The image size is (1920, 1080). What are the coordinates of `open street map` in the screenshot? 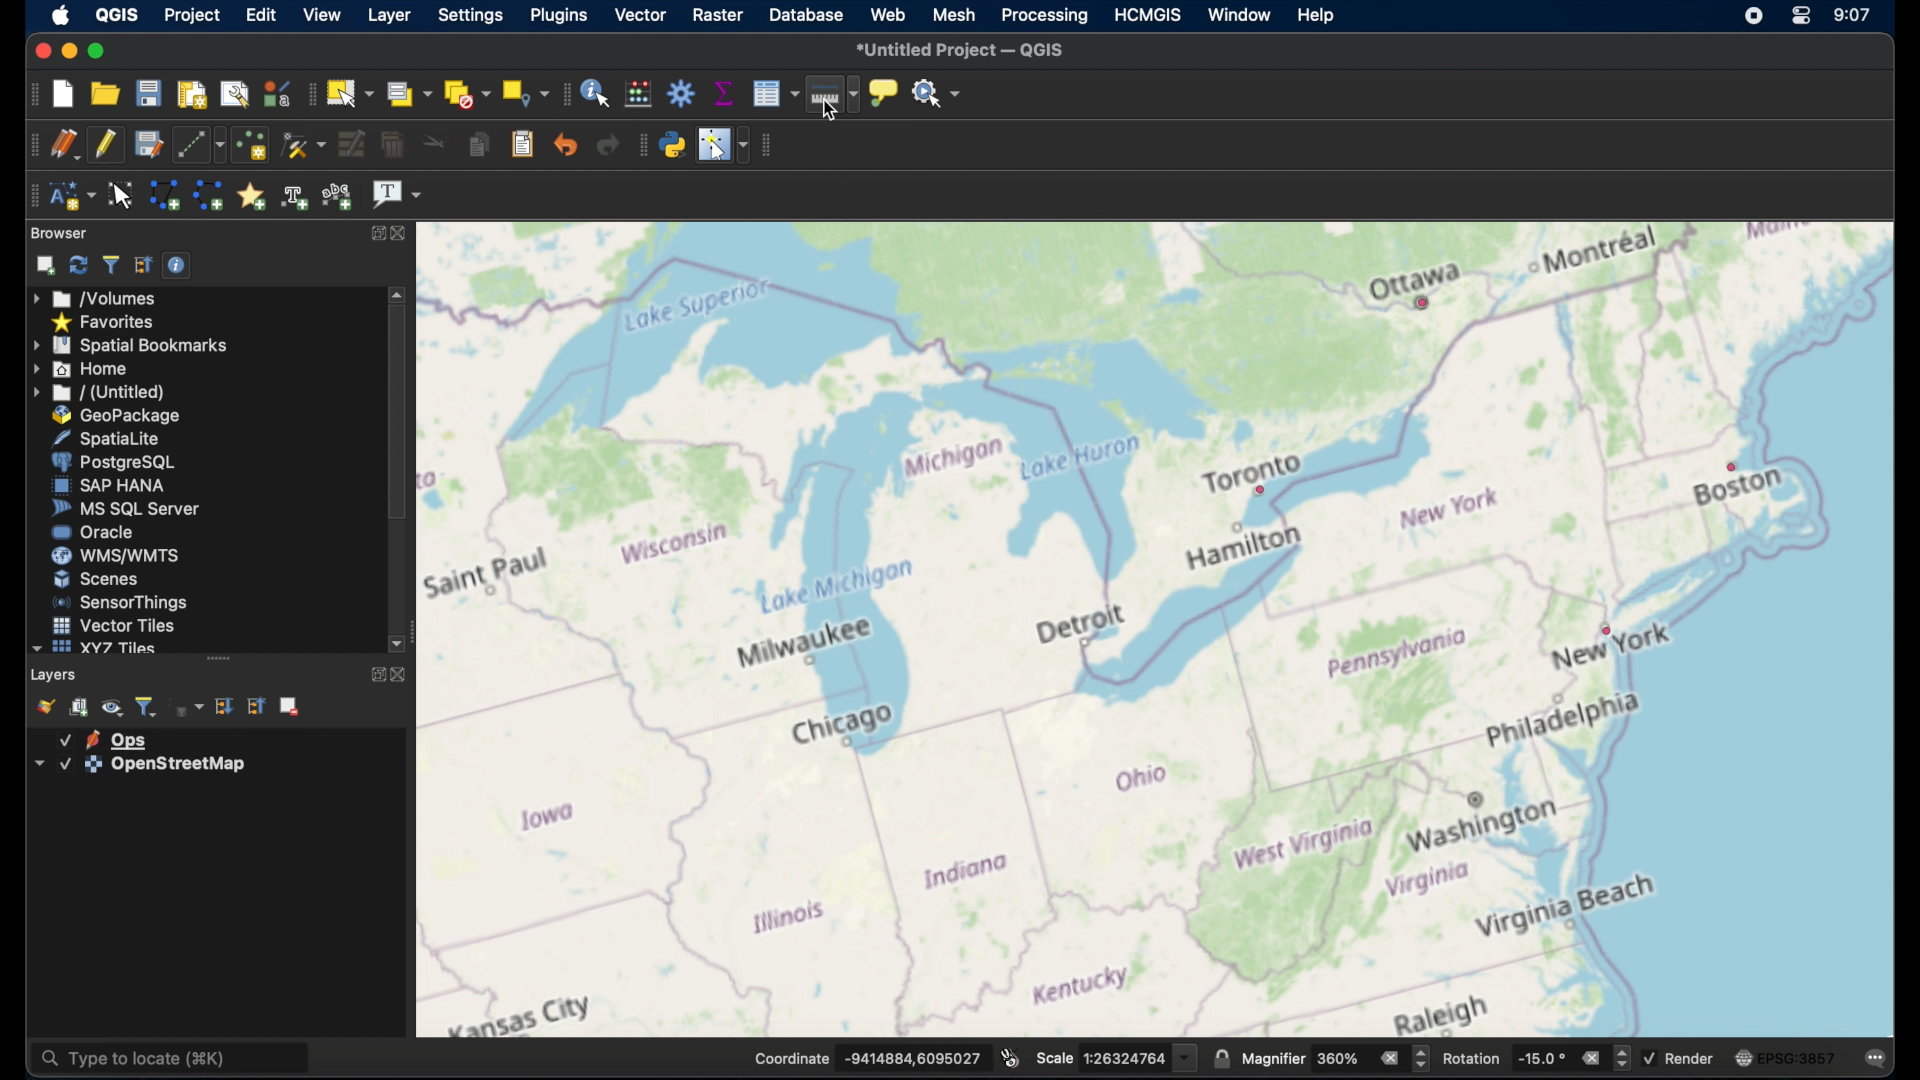 It's located at (1805, 387).